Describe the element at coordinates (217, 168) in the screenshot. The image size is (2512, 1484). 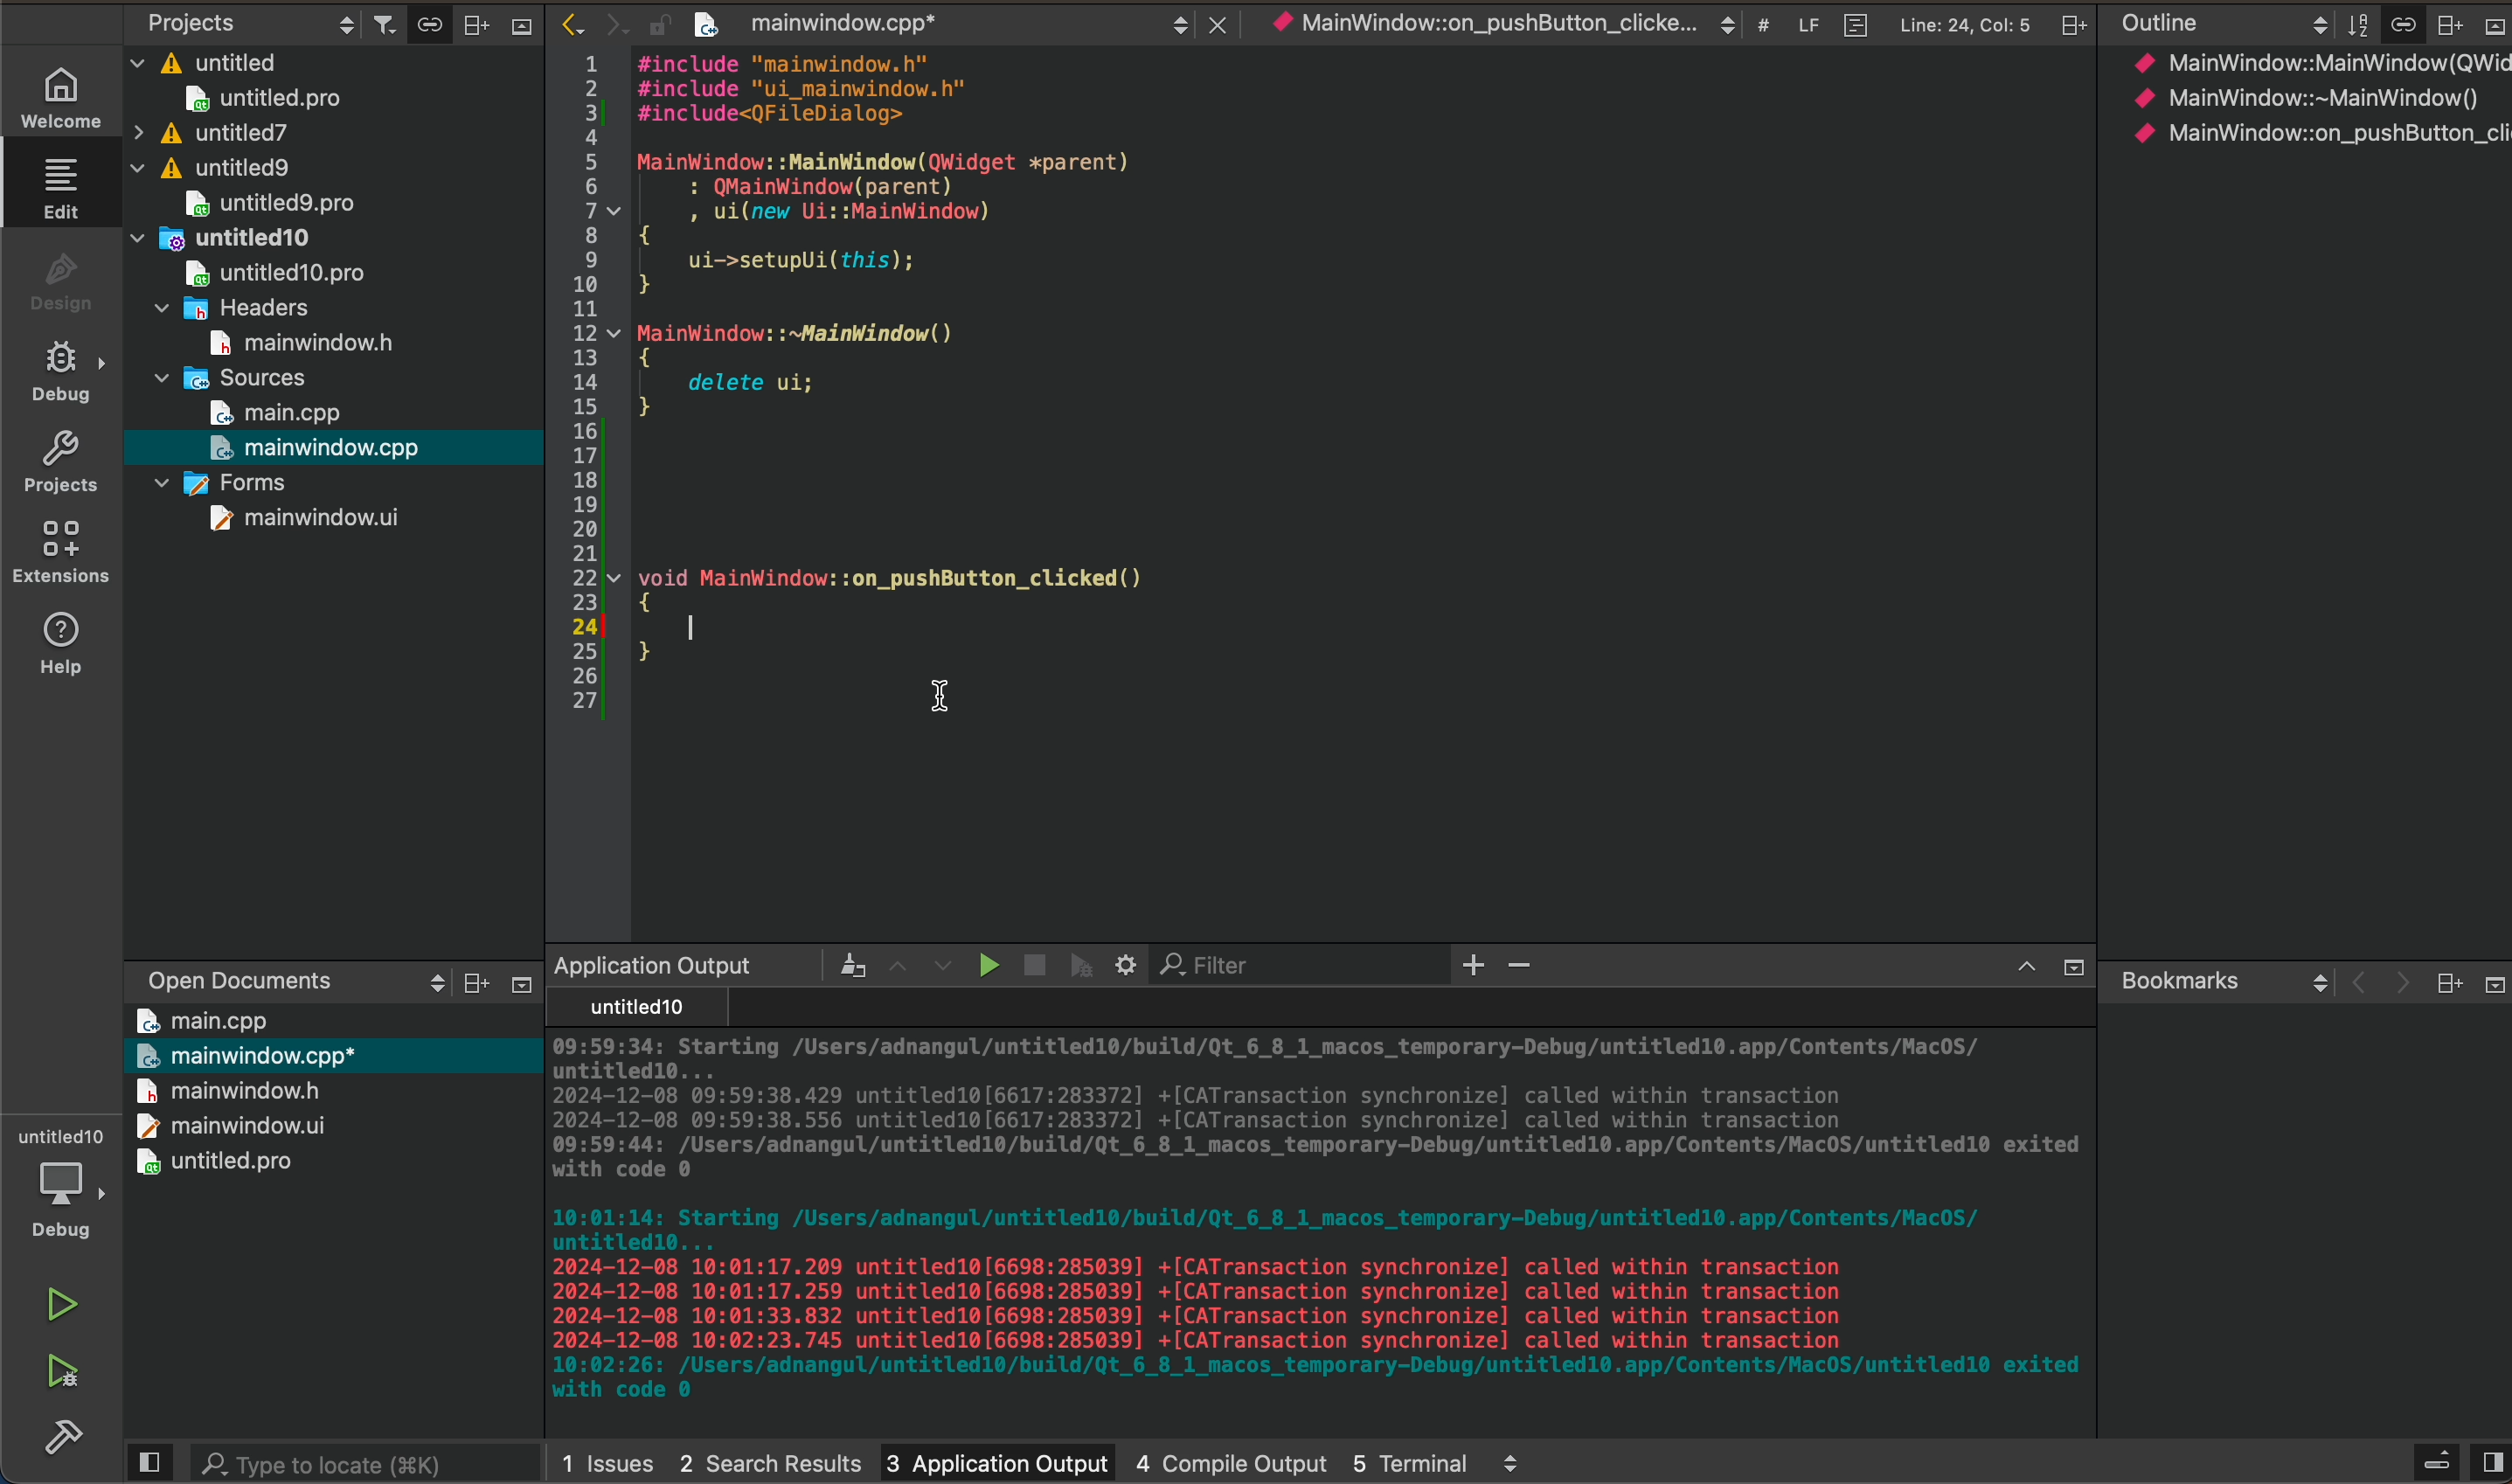
I see `untitled9` at that location.